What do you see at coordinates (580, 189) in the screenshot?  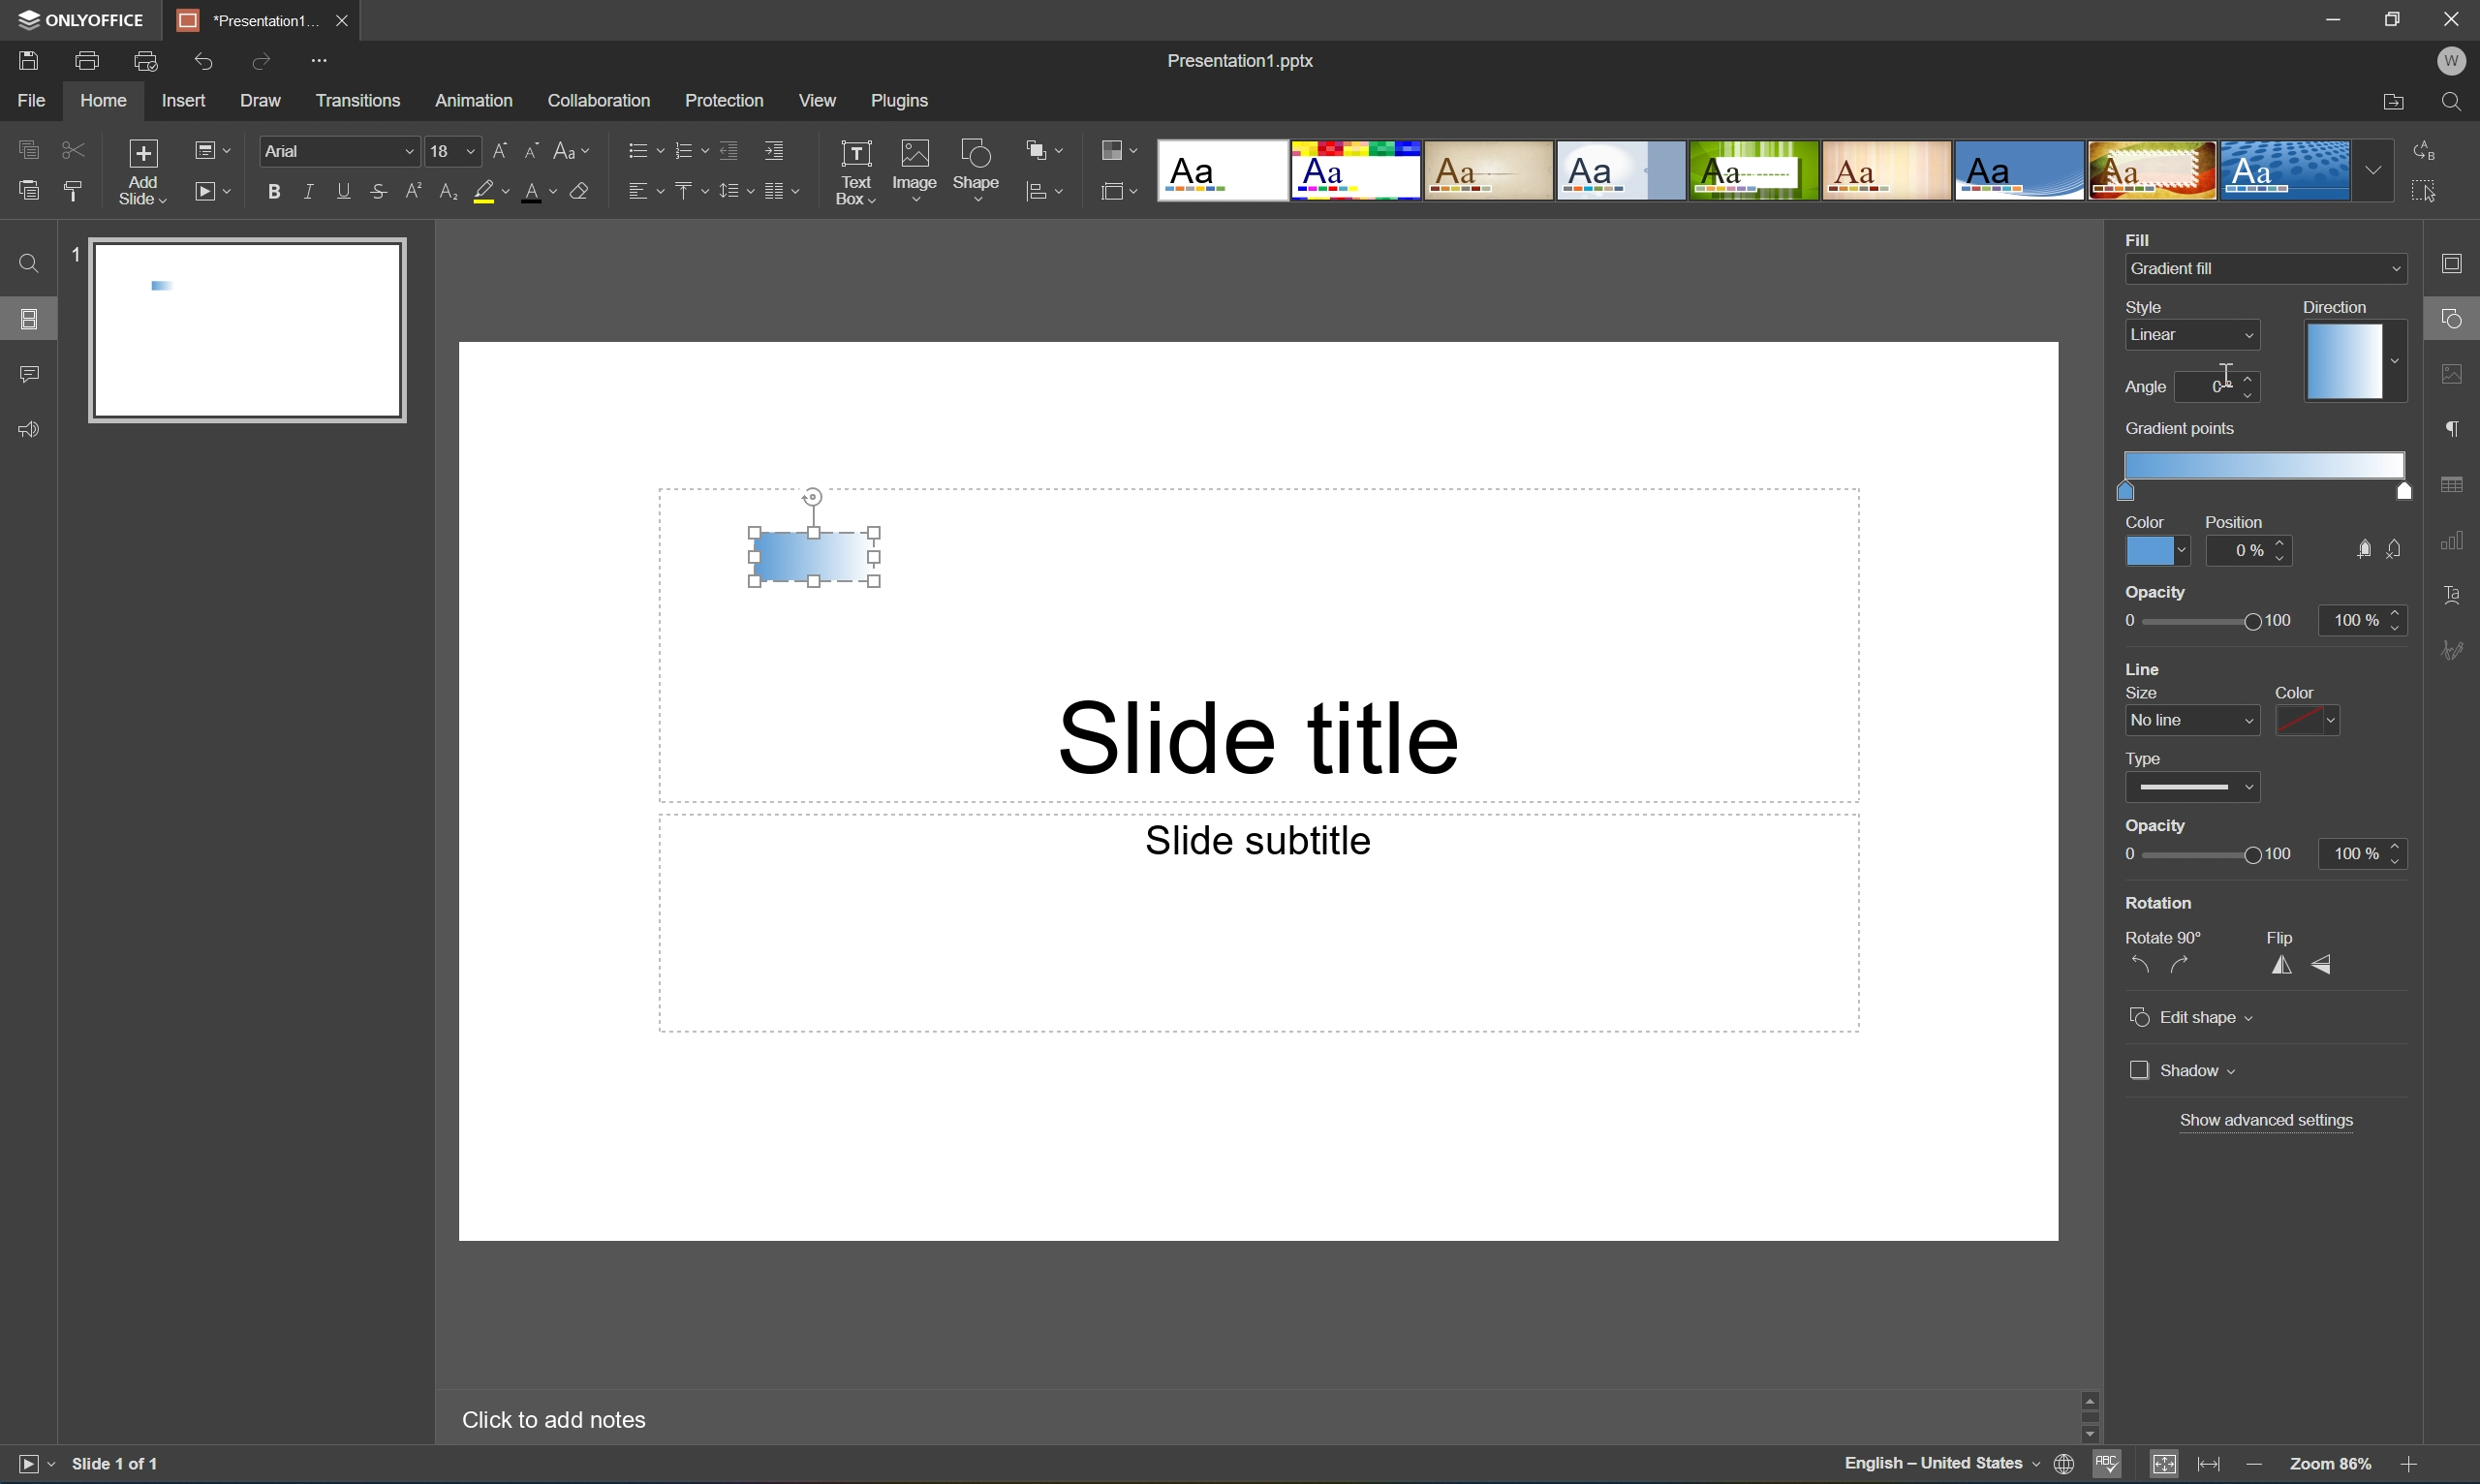 I see `Clear style` at bounding box center [580, 189].